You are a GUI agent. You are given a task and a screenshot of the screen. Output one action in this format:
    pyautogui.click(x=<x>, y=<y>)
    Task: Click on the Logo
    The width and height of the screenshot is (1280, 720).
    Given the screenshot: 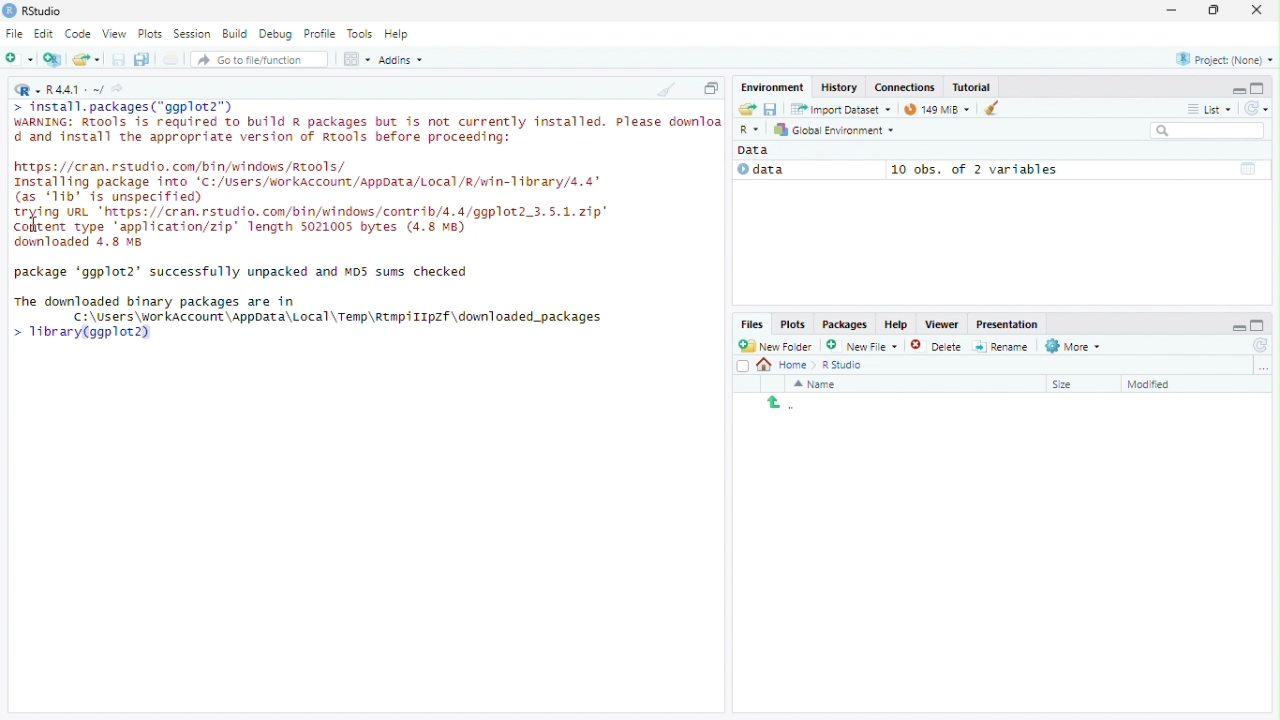 What is the action you would take?
    pyautogui.click(x=9, y=11)
    